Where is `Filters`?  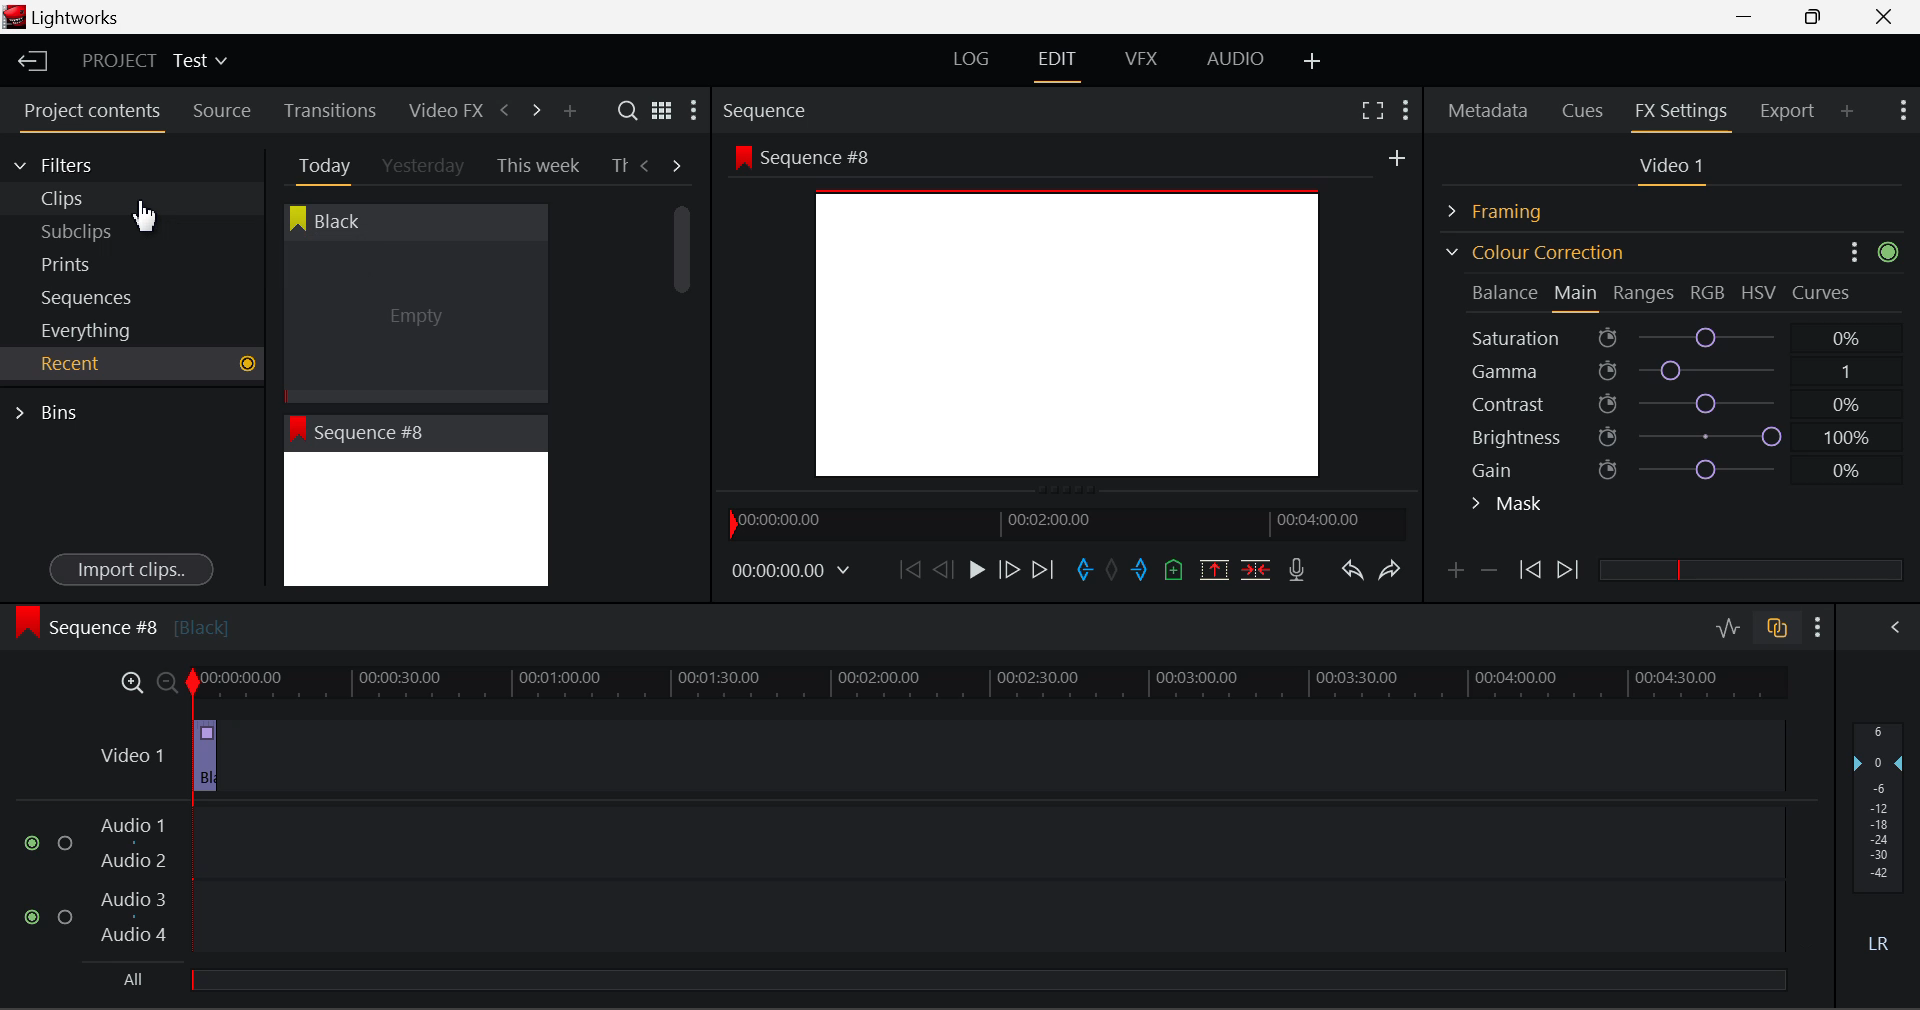 Filters is located at coordinates (72, 162).